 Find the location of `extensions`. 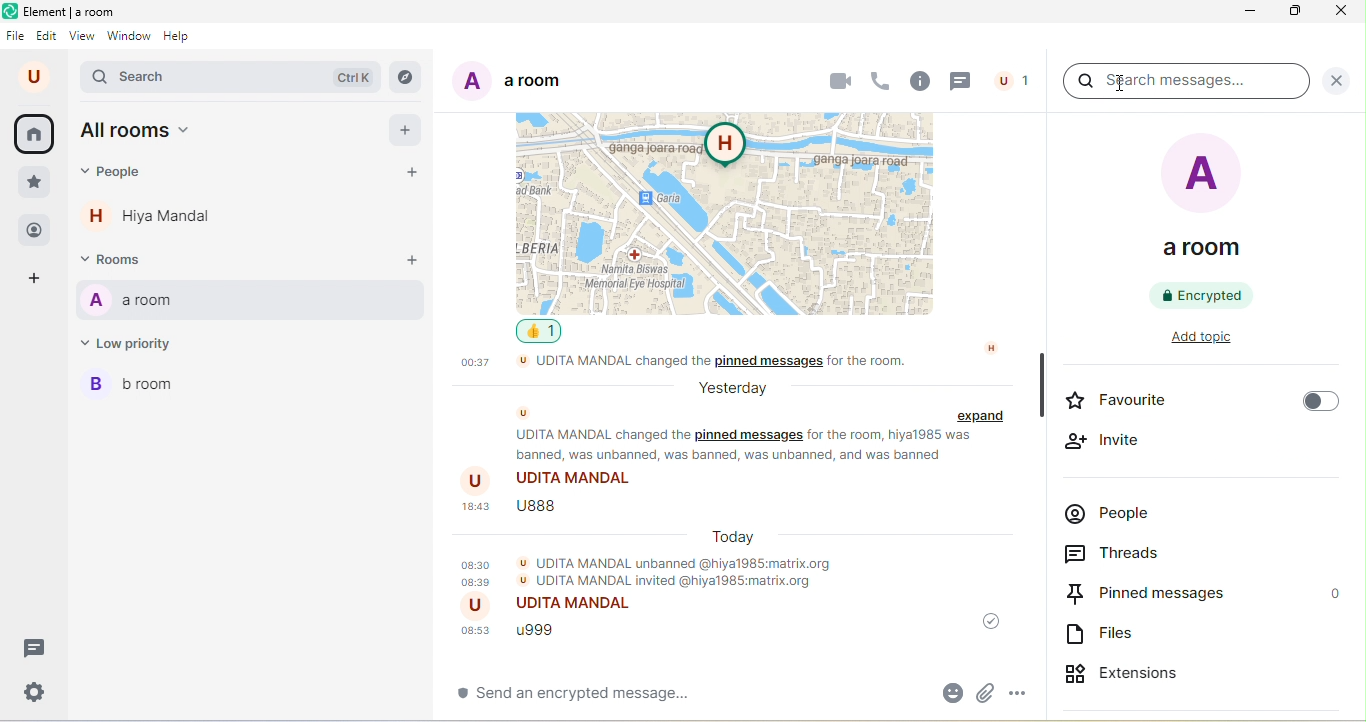

extensions is located at coordinates (1148, 670).